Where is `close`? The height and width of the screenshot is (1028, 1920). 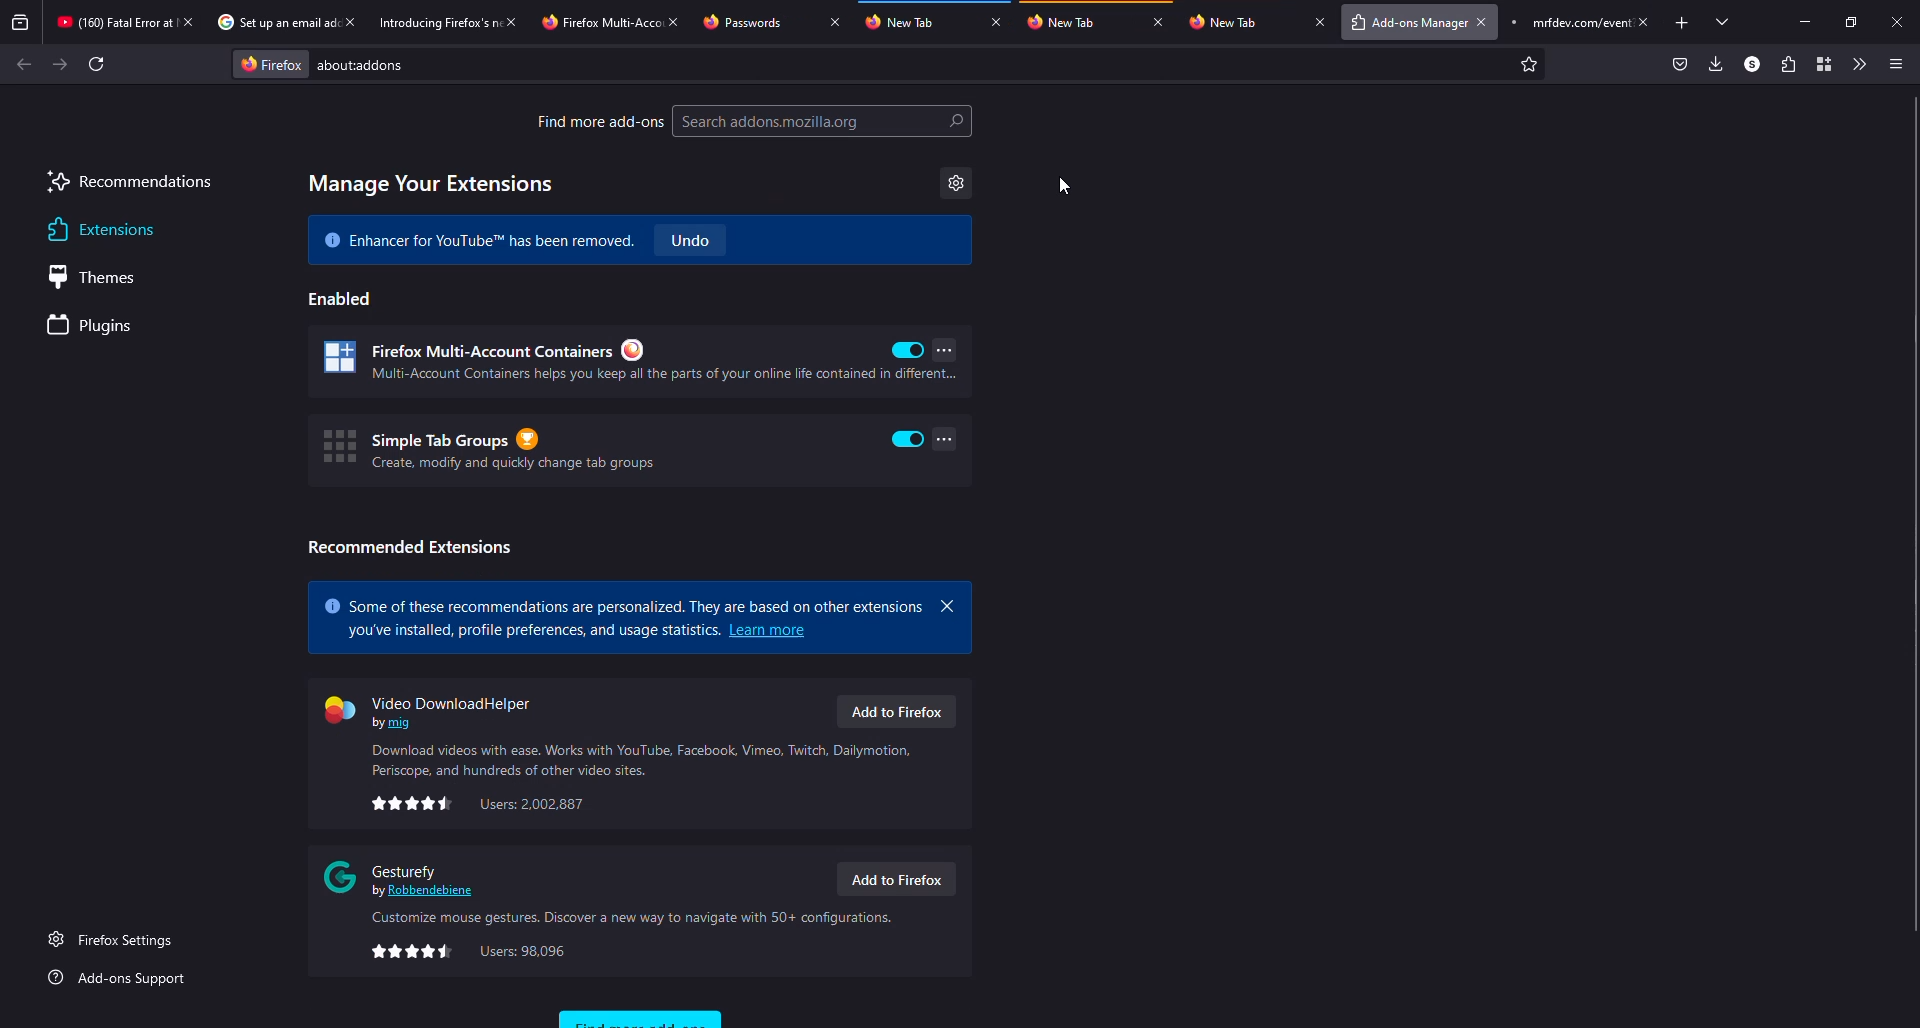 close is located at coordinates (996, 21).